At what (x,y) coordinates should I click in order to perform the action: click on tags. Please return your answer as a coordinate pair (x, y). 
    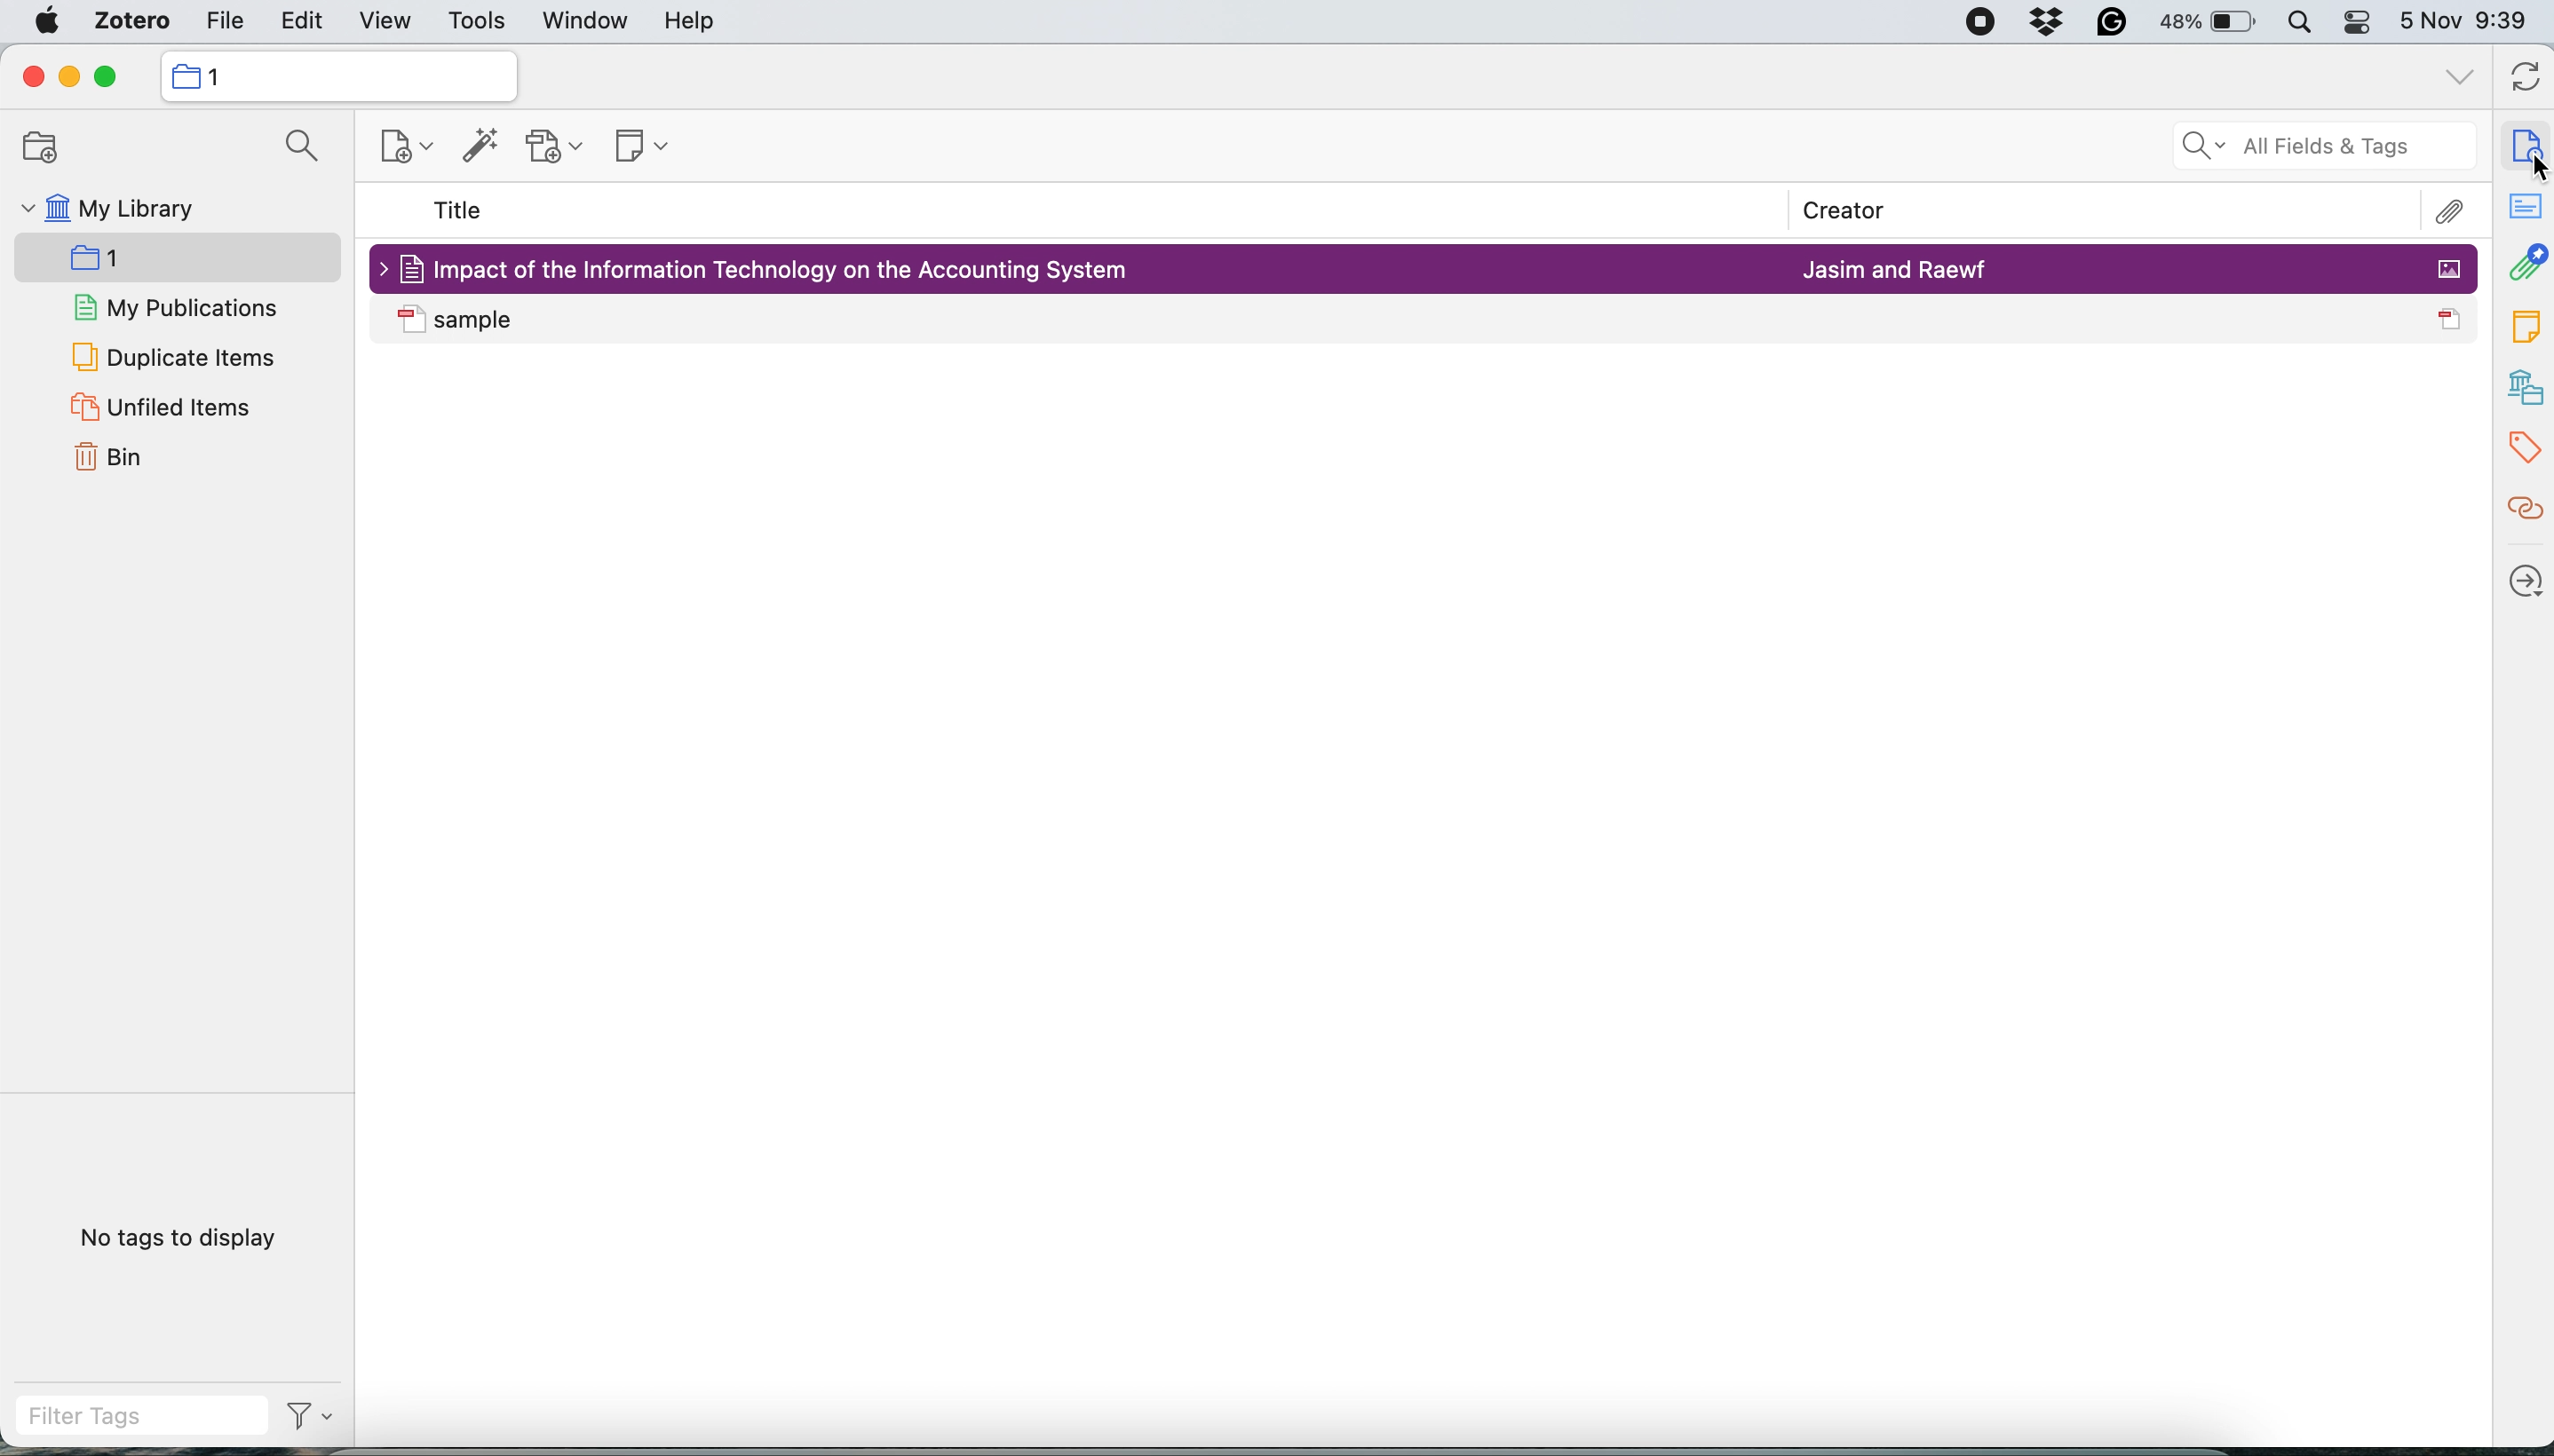
    Looking at the image, I should click on (2524, 446).